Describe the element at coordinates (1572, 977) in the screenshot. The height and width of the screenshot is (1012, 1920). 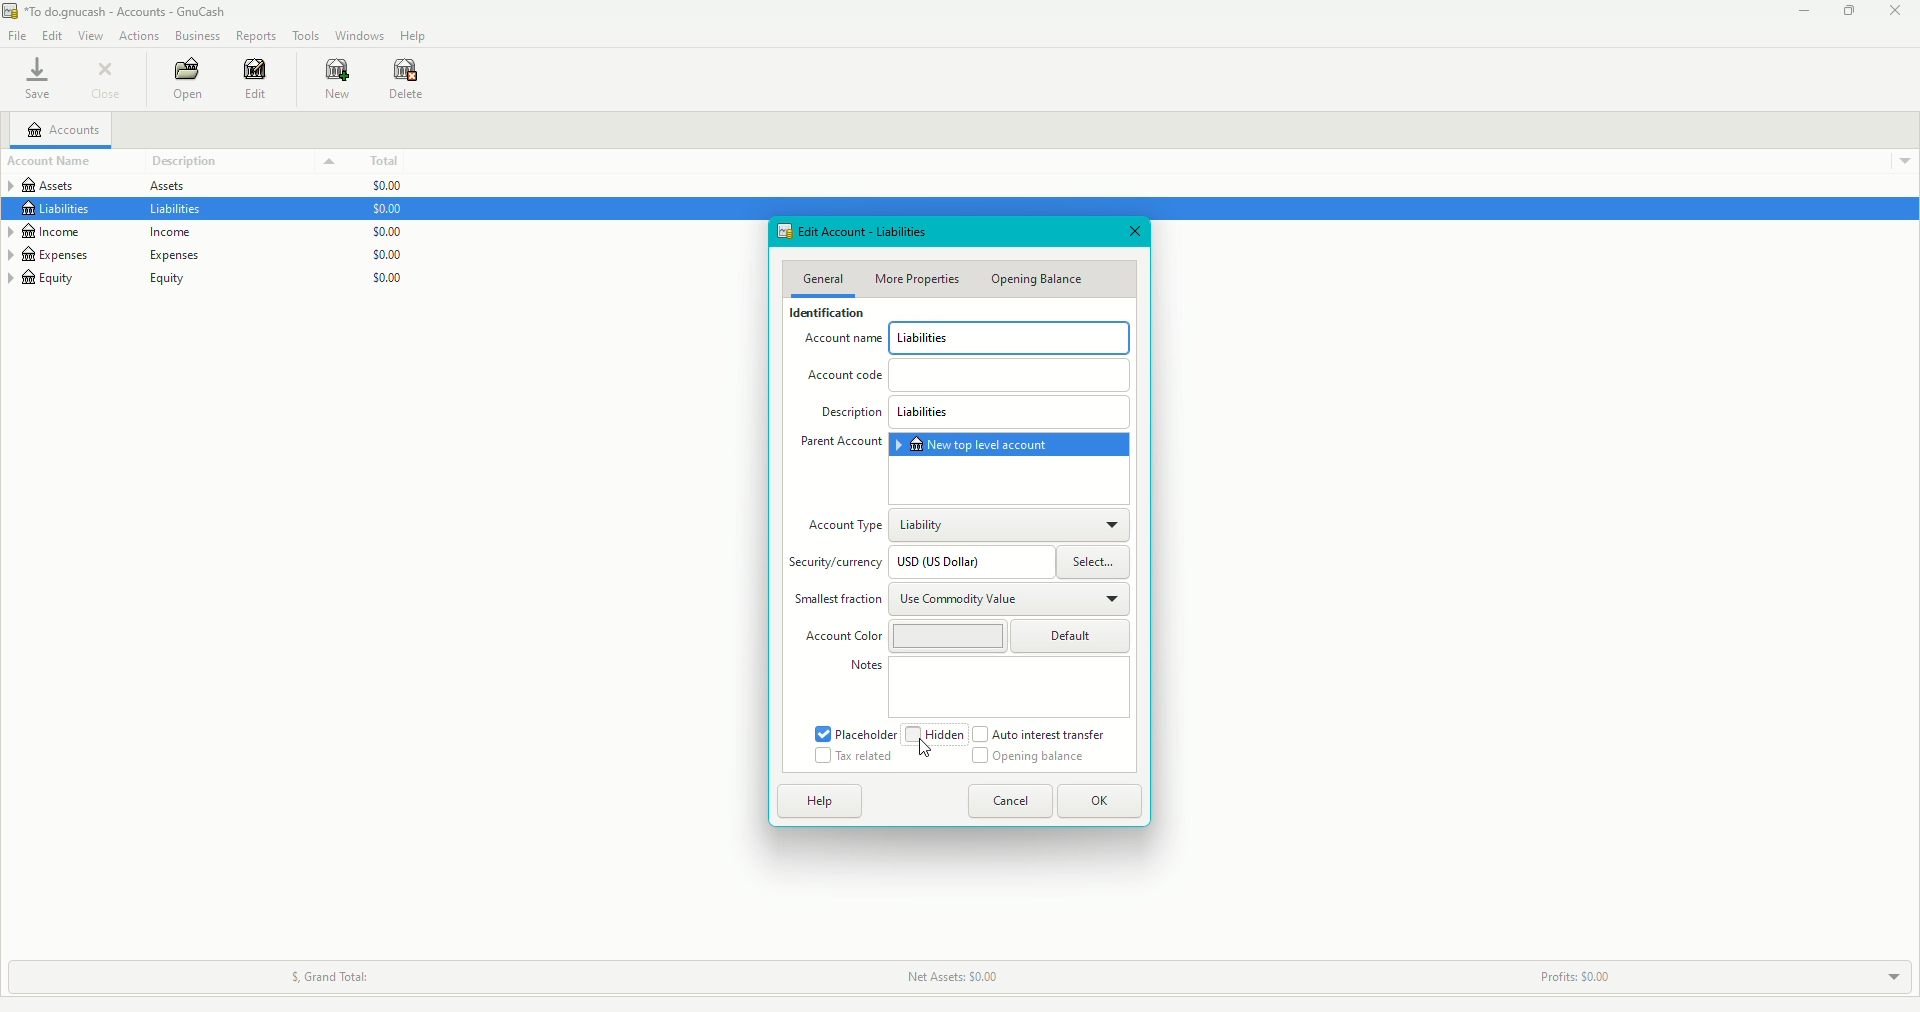
I see `Profits` at that location.